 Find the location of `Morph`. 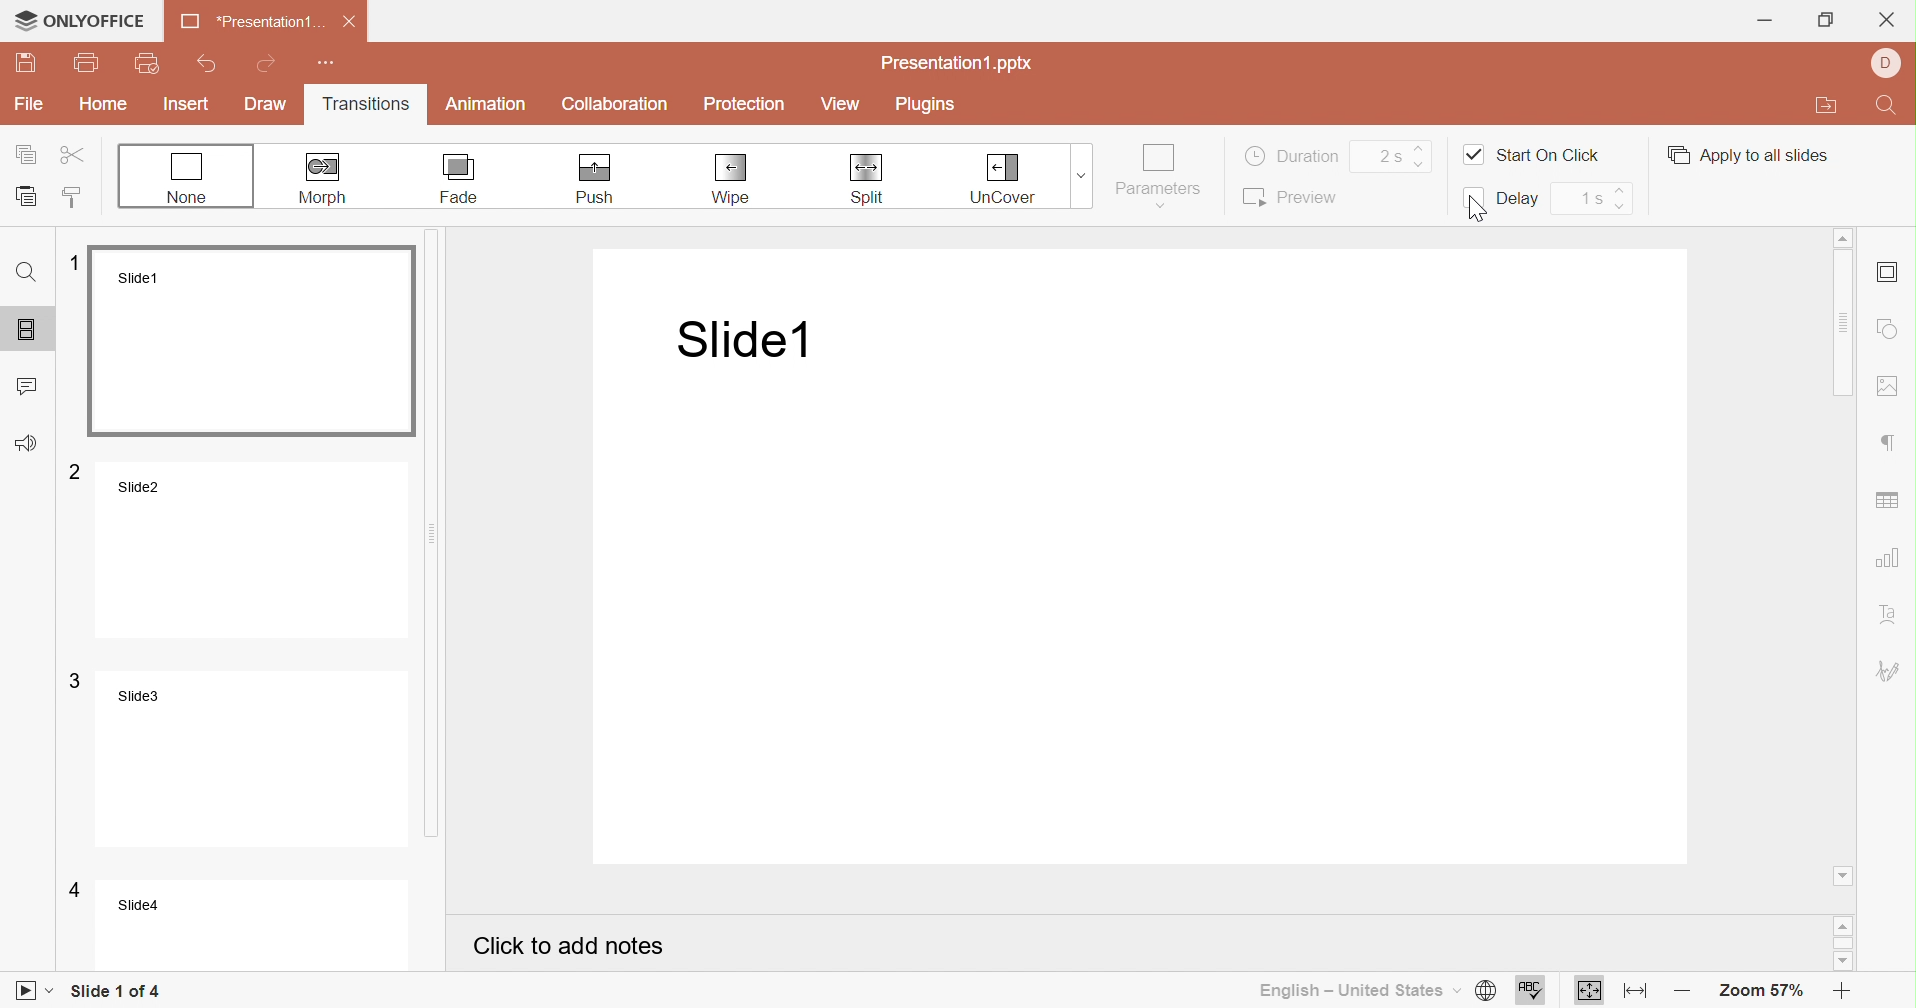

Morph is located at coordinates (321, 178).